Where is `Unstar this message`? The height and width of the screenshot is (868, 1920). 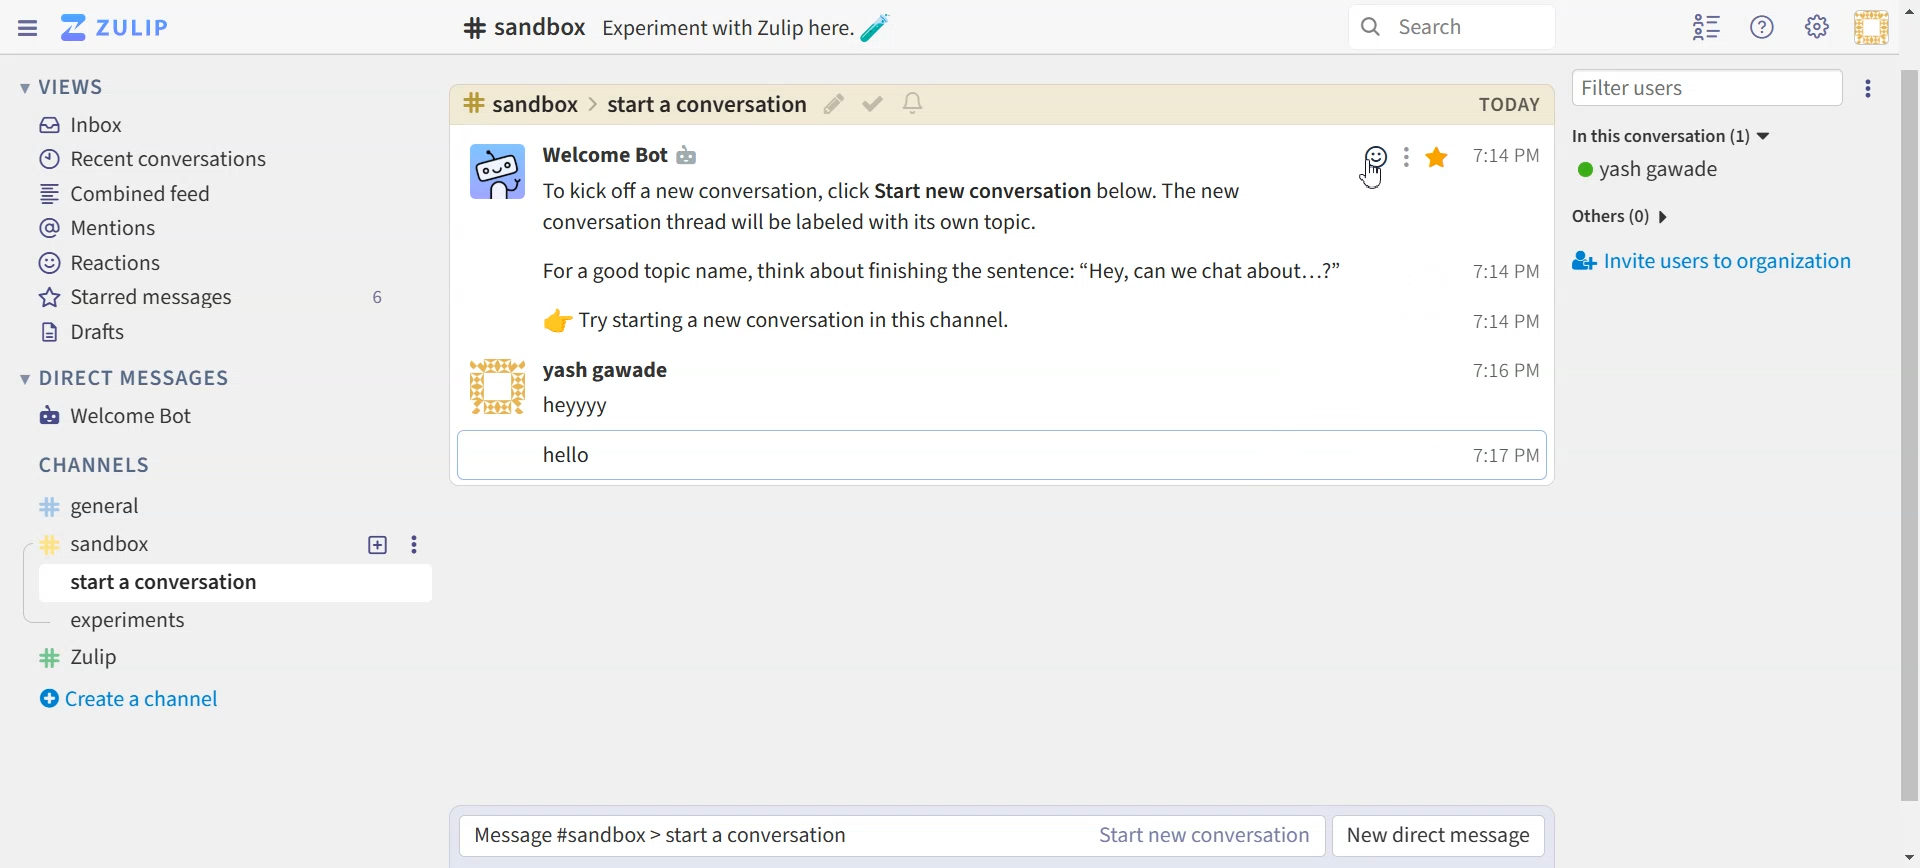
Unstar this message is located at coordinates (1439, 158).